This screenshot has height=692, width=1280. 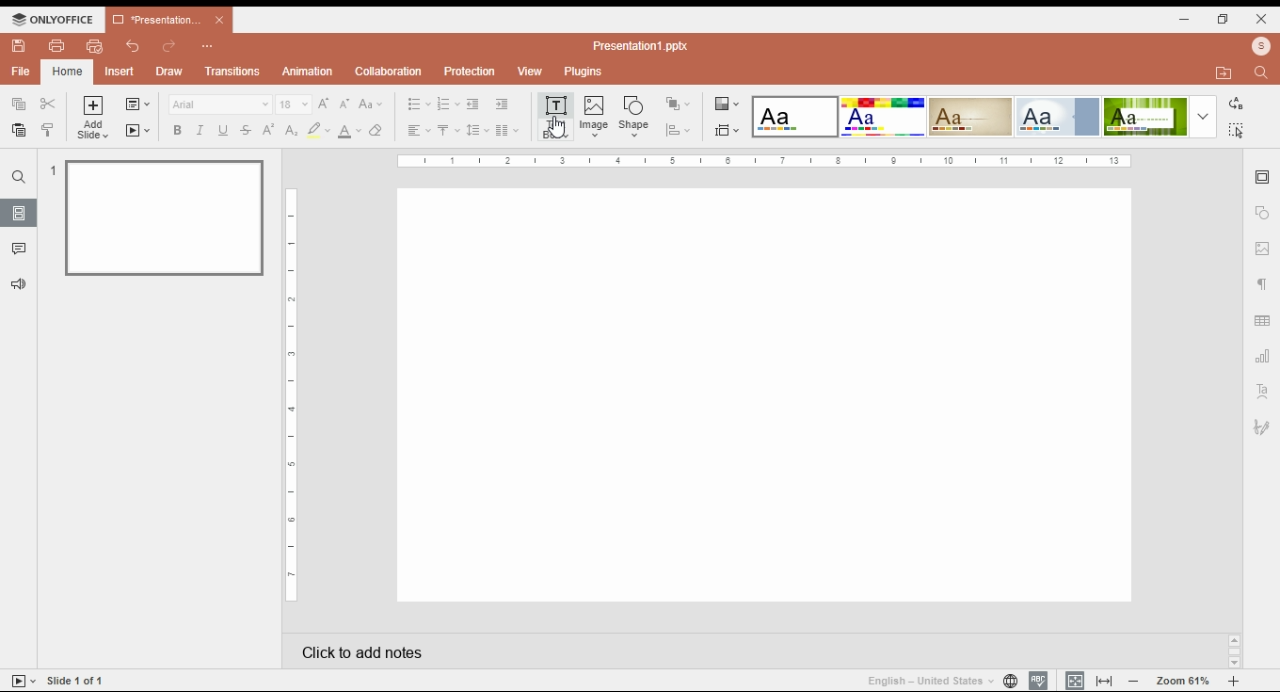 What do you see at coordinates (555, 116) in the screenshot?
I see `insert text box` at bounding box center [555, 116].